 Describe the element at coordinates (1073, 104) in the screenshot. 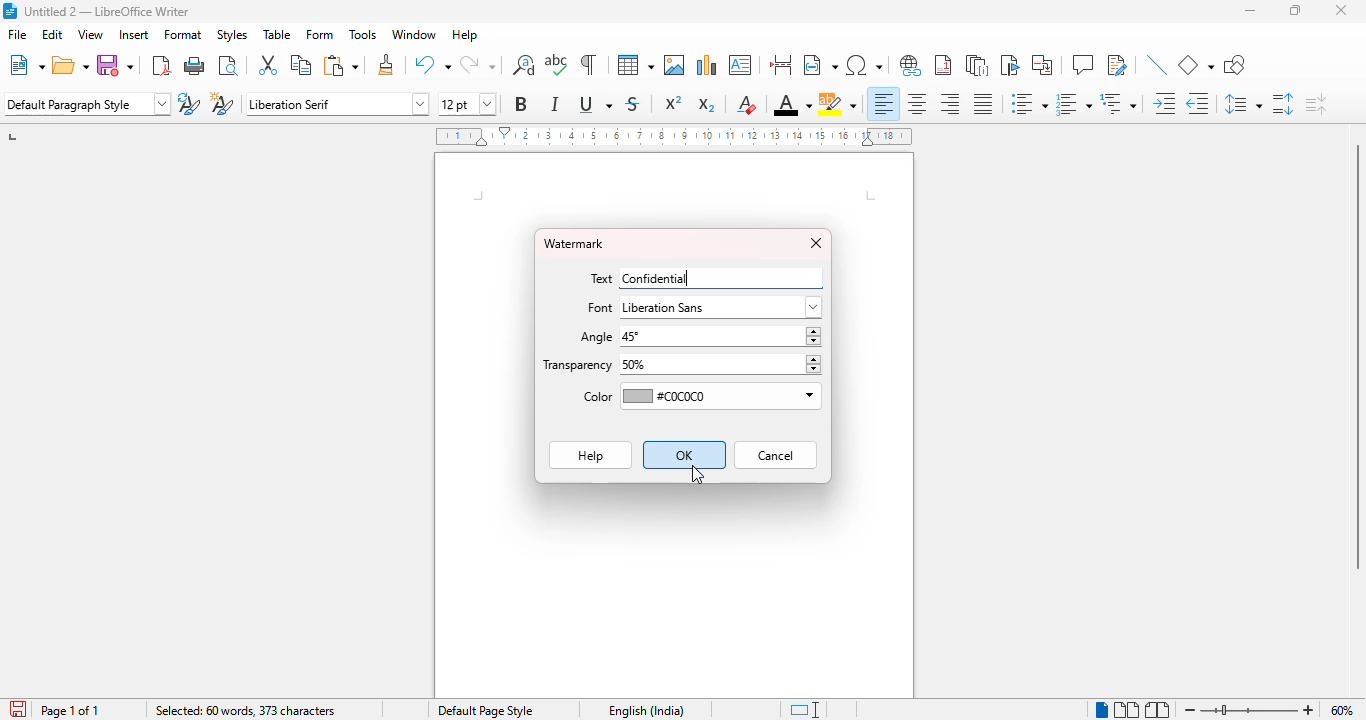

I see `toggle ordered list` at that location.